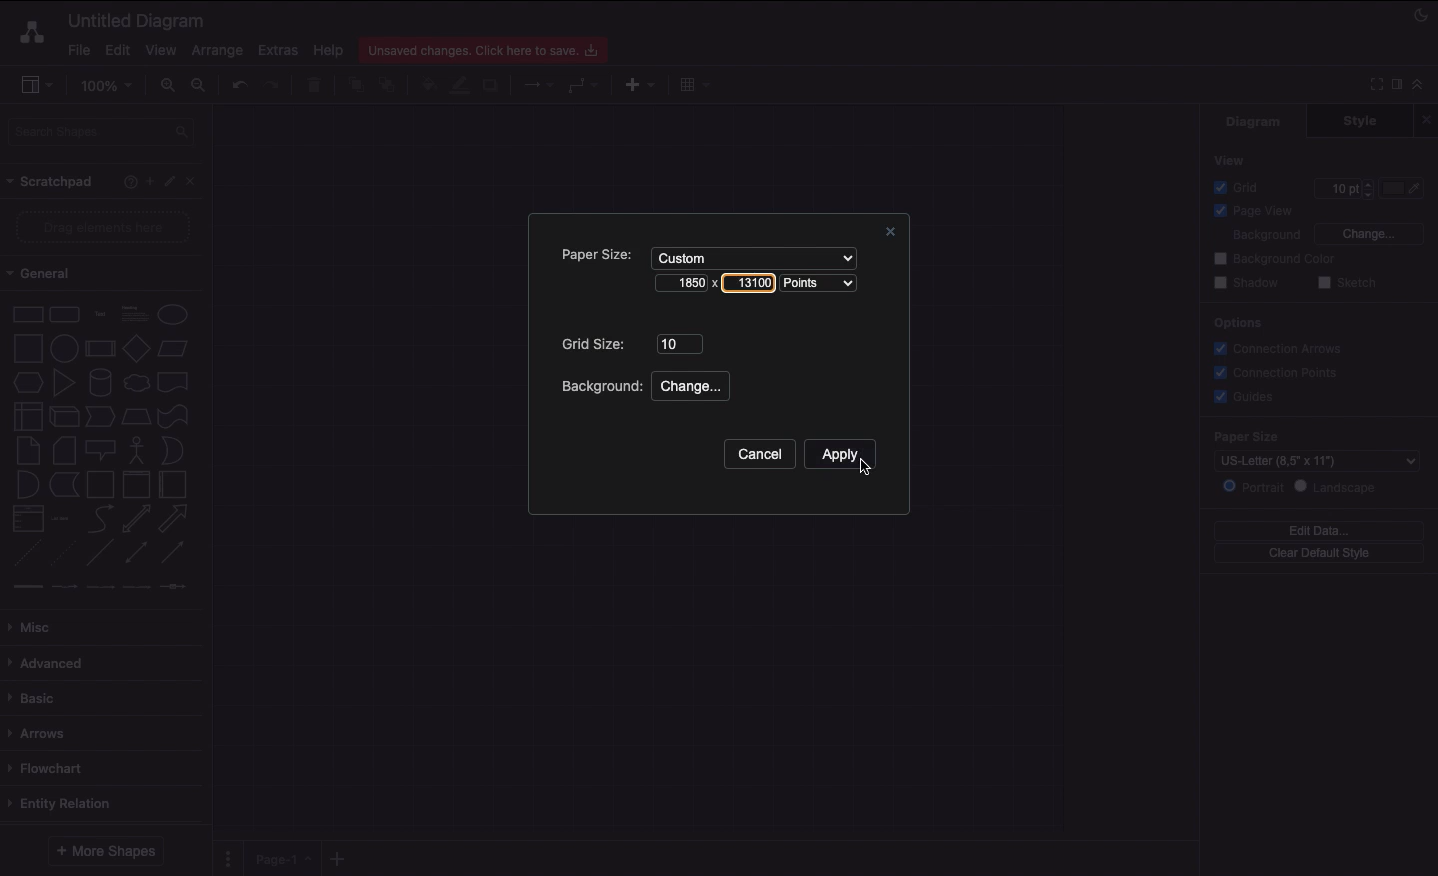 The height and width of the screenshot is (876, 1438). What do you see at coordinates (1429, 119) in the screenshot?
I see `Close` at bounding box center [1429, 119].